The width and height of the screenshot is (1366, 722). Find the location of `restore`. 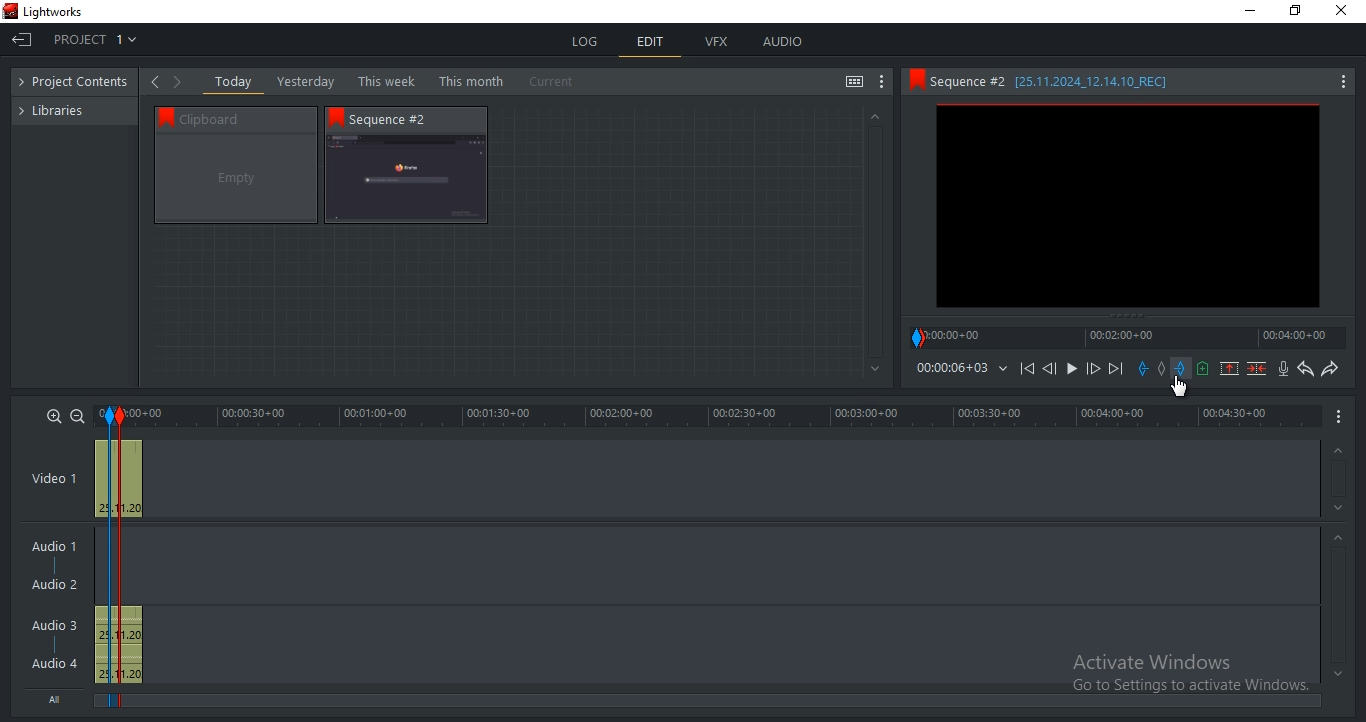

restore is located at coordinates (1295, 12).